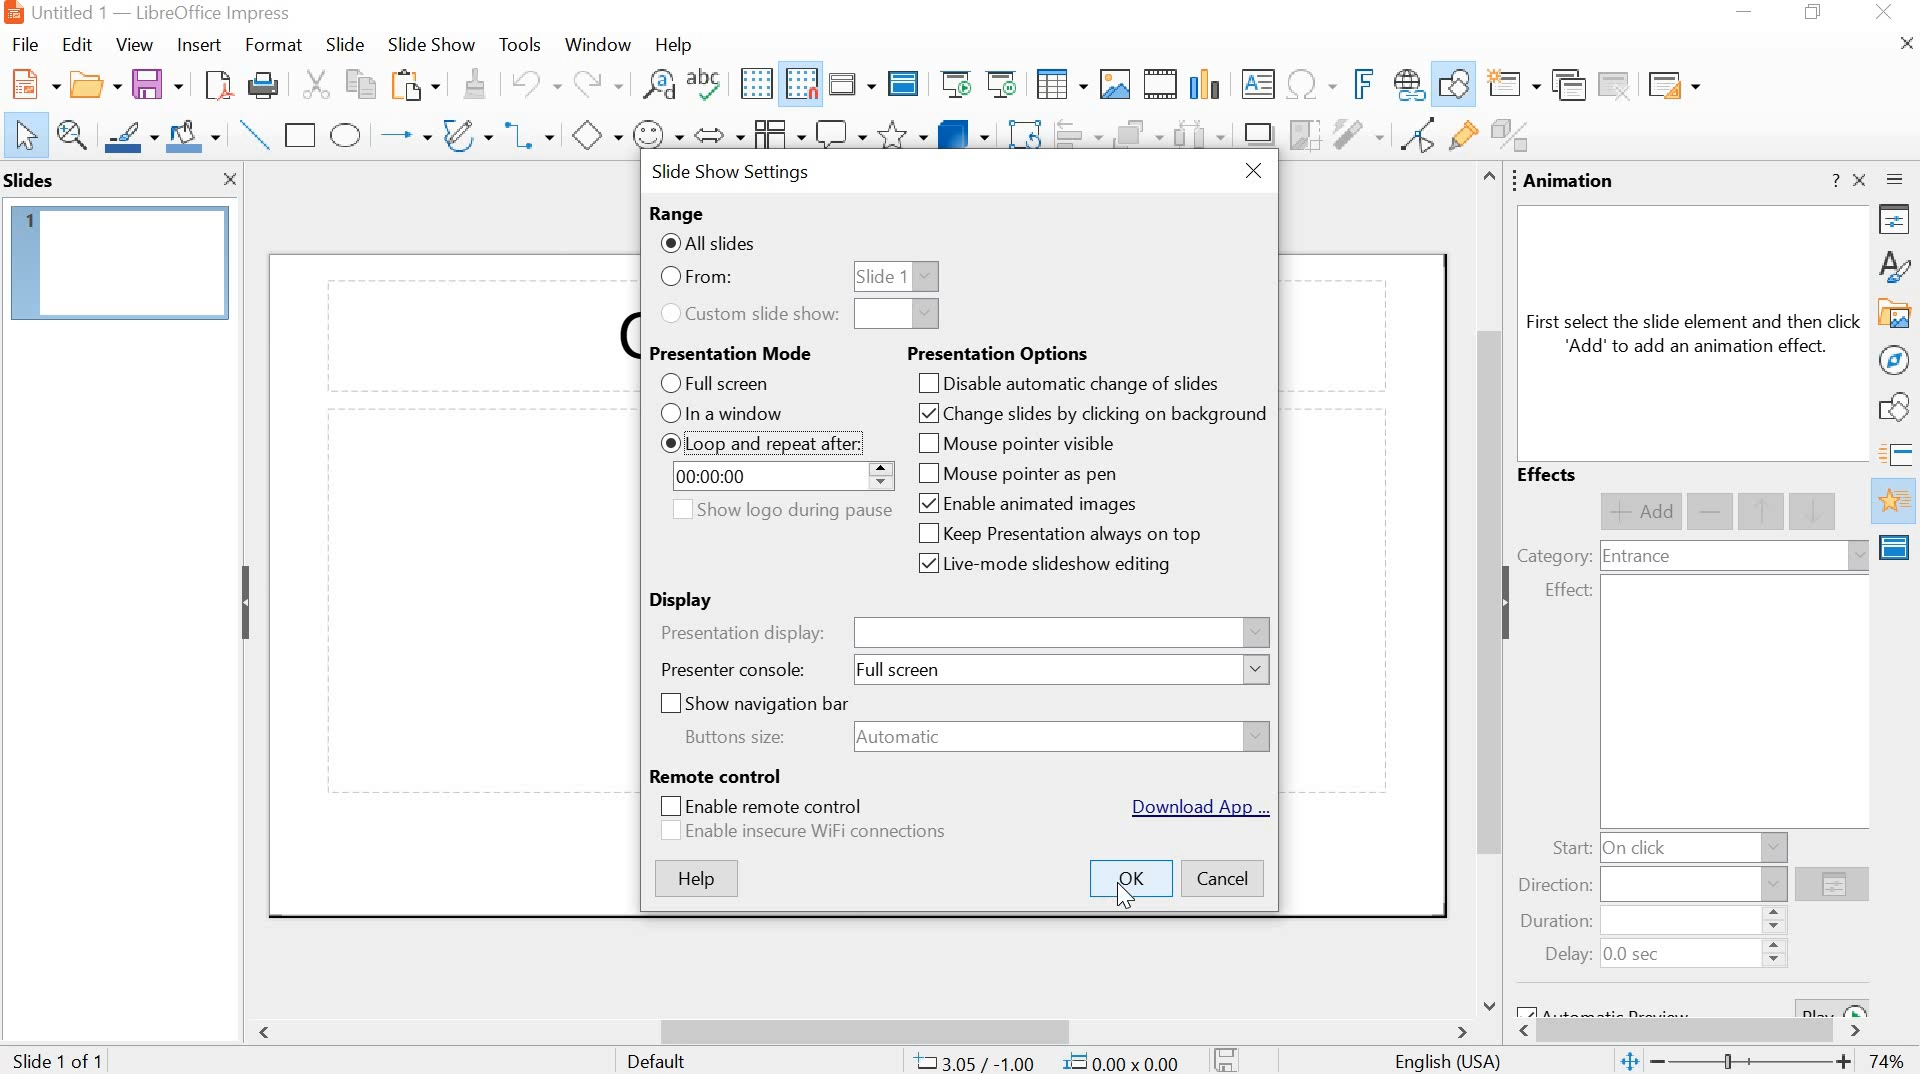 This screenshot has width=1920, height=1074. Describe the element at coordinates (734, 670) in the screenshot. I see `presenter console` at that location.